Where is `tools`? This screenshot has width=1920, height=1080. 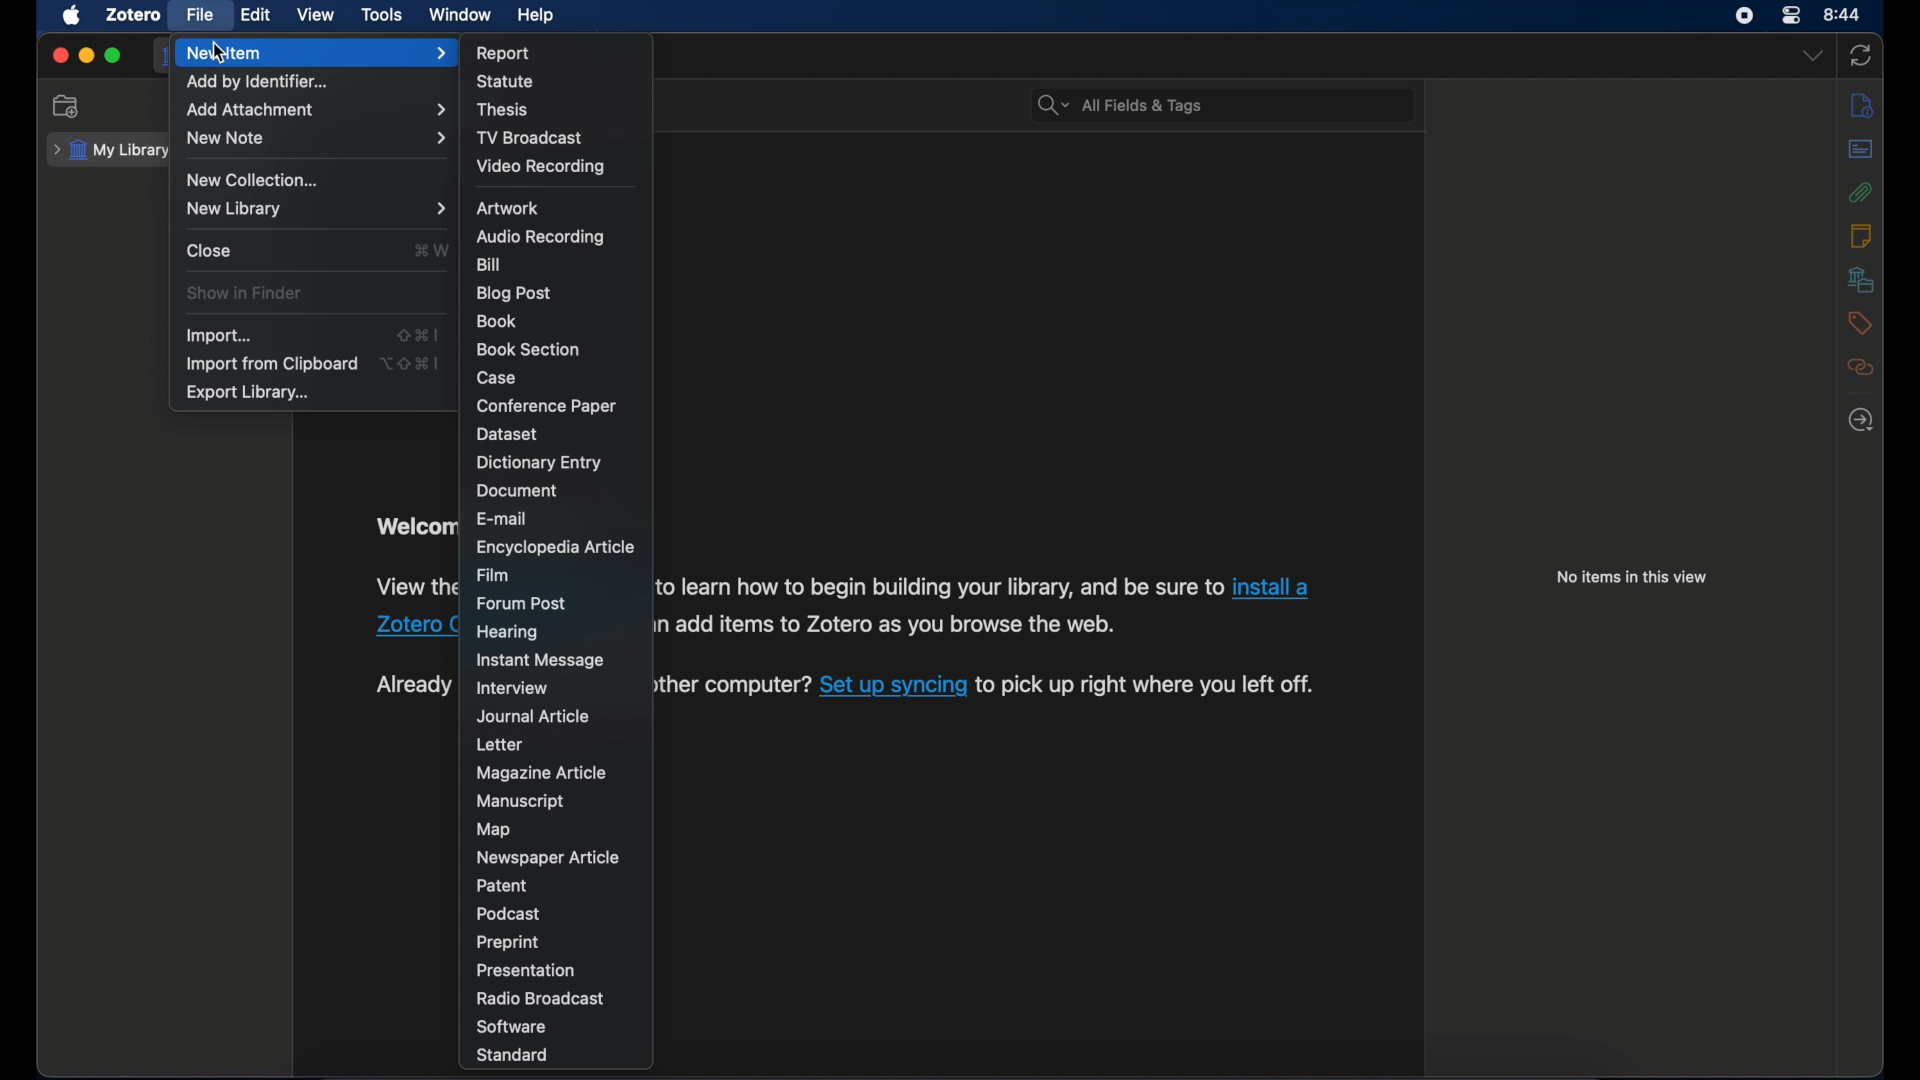
tools is located at coordinates (382, 16).